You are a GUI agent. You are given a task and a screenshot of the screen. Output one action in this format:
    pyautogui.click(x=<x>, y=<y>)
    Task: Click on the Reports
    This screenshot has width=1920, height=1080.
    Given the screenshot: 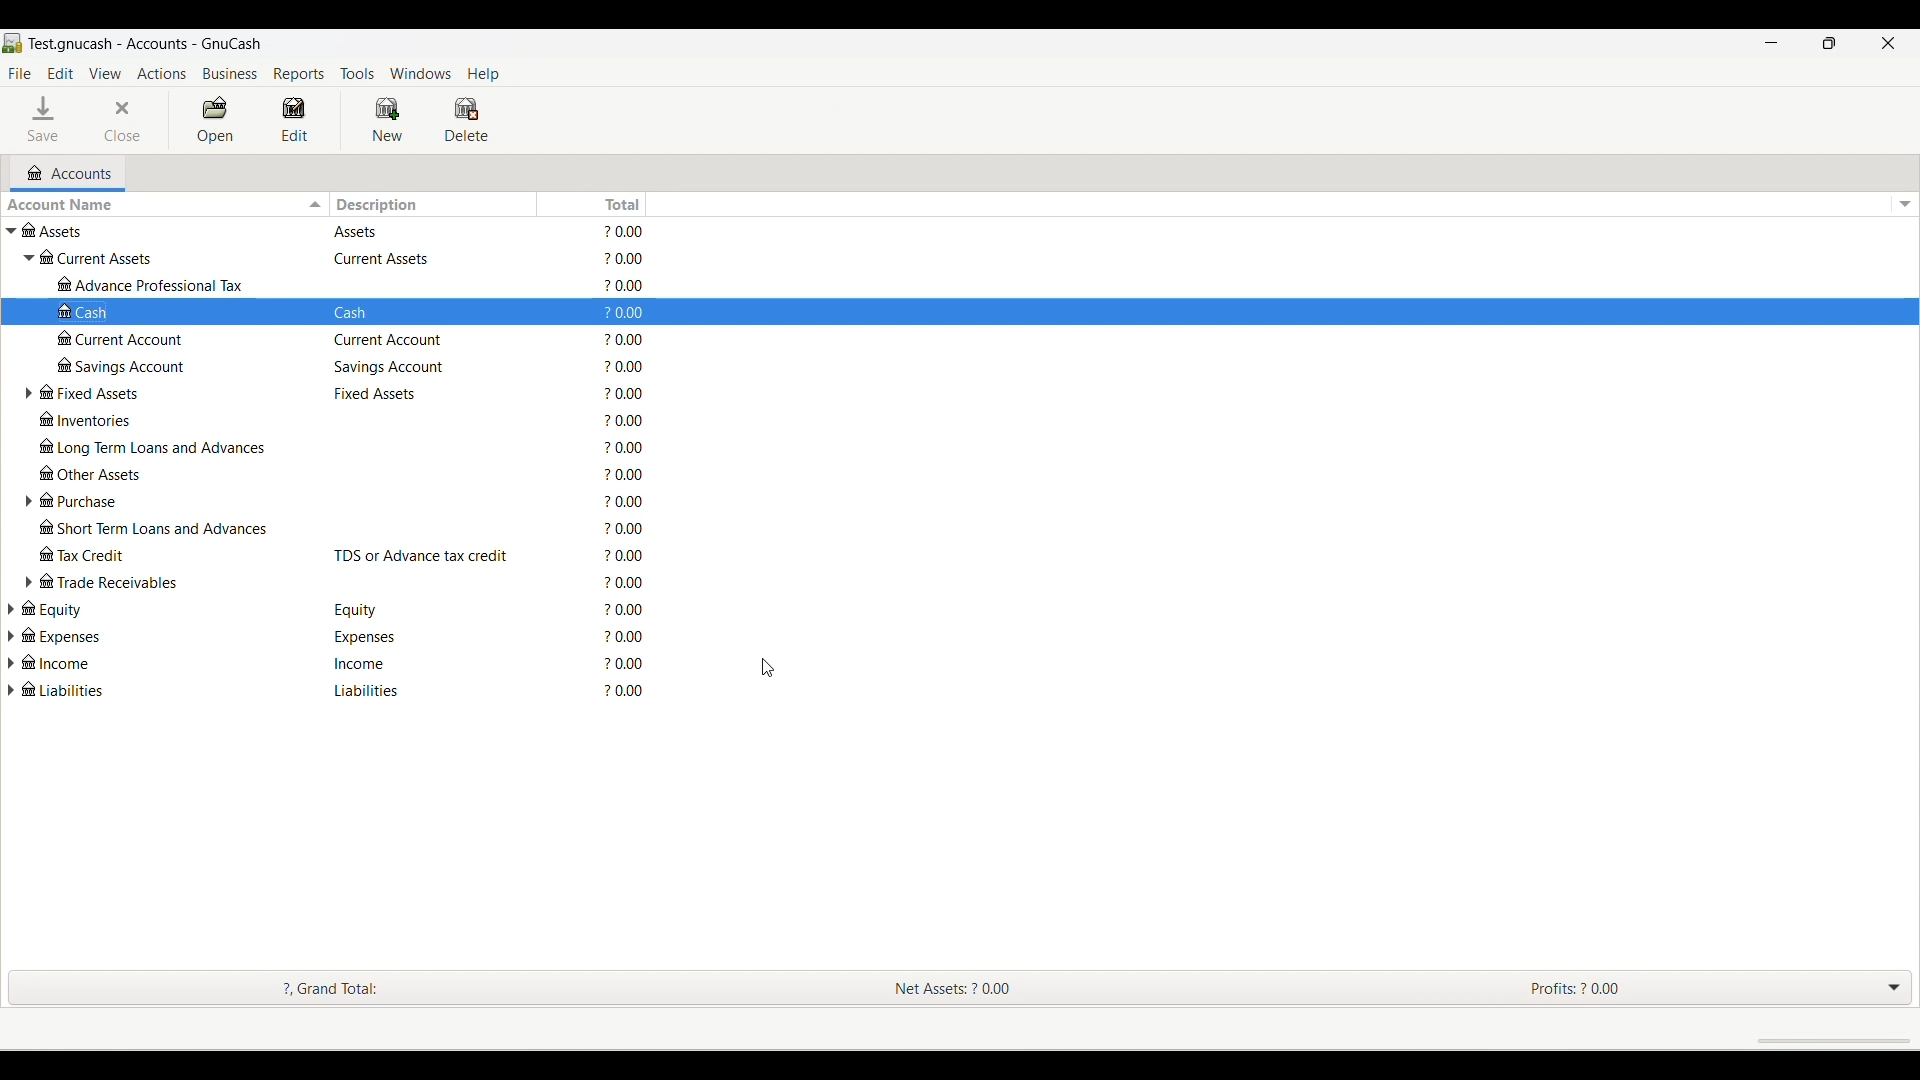 What is the action you would take?
    pyautogui.click(x=298, y=74)
    